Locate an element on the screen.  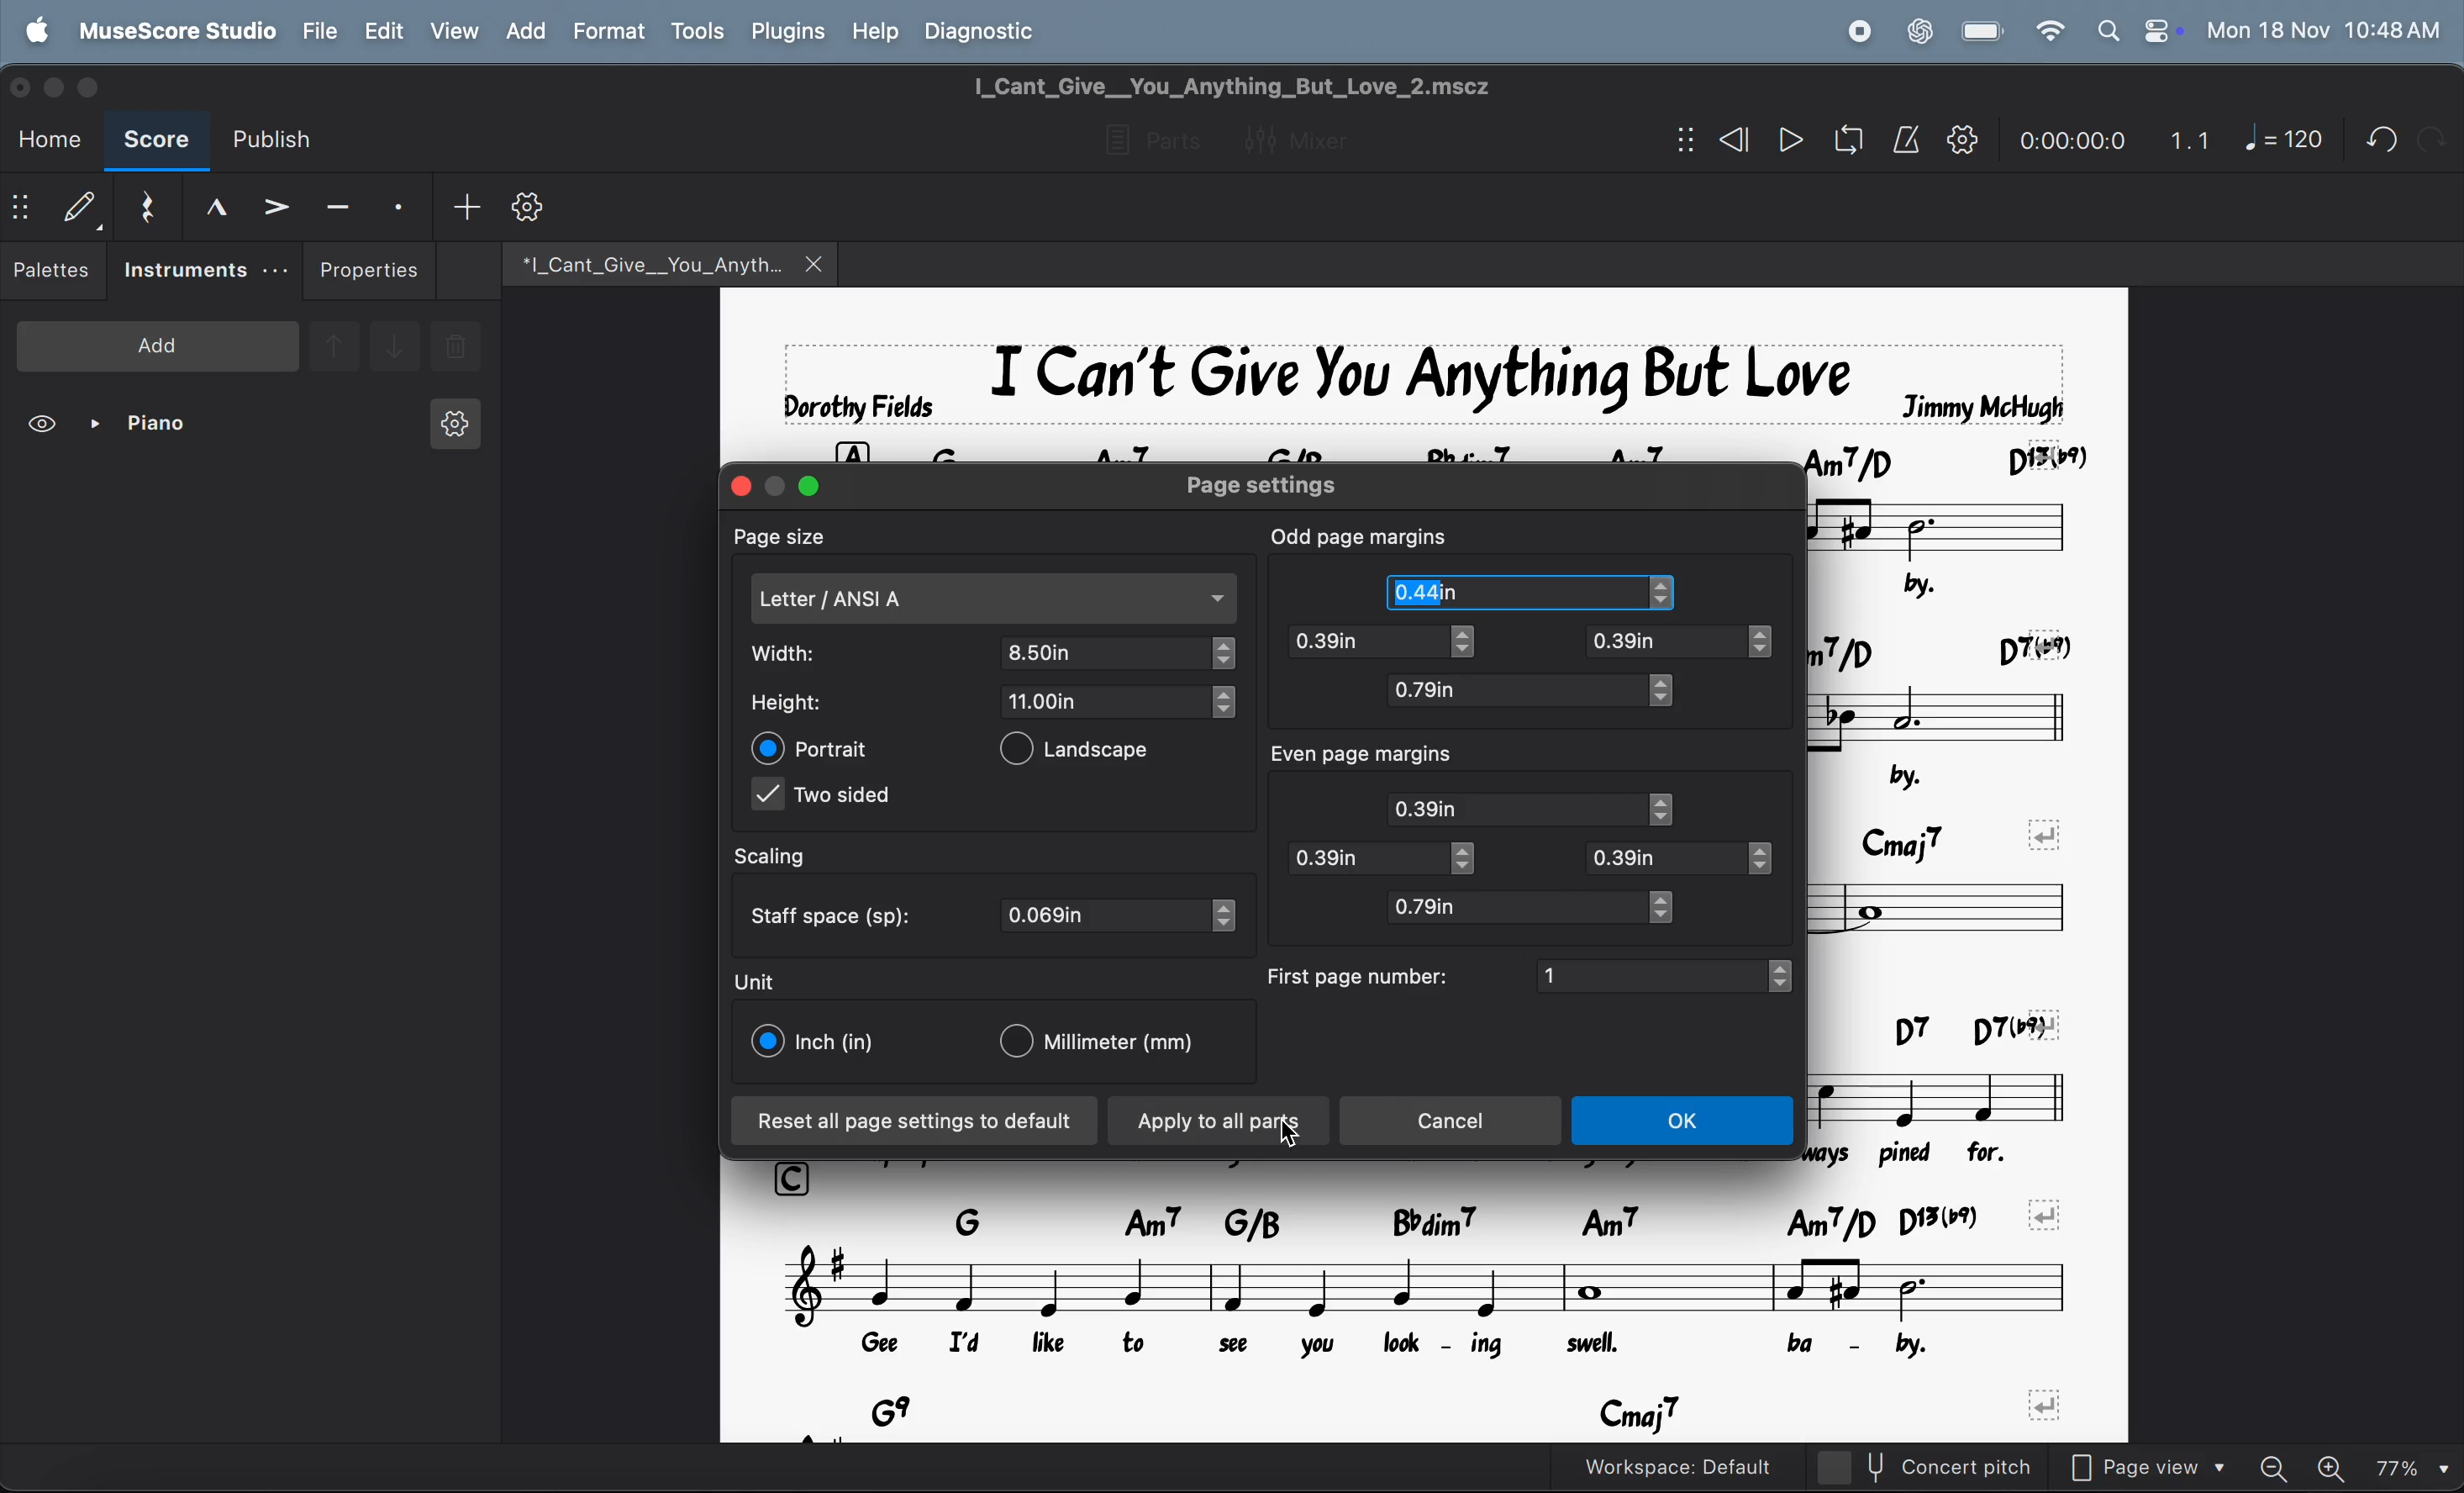
rewind is located at coordinates (1730, 140).